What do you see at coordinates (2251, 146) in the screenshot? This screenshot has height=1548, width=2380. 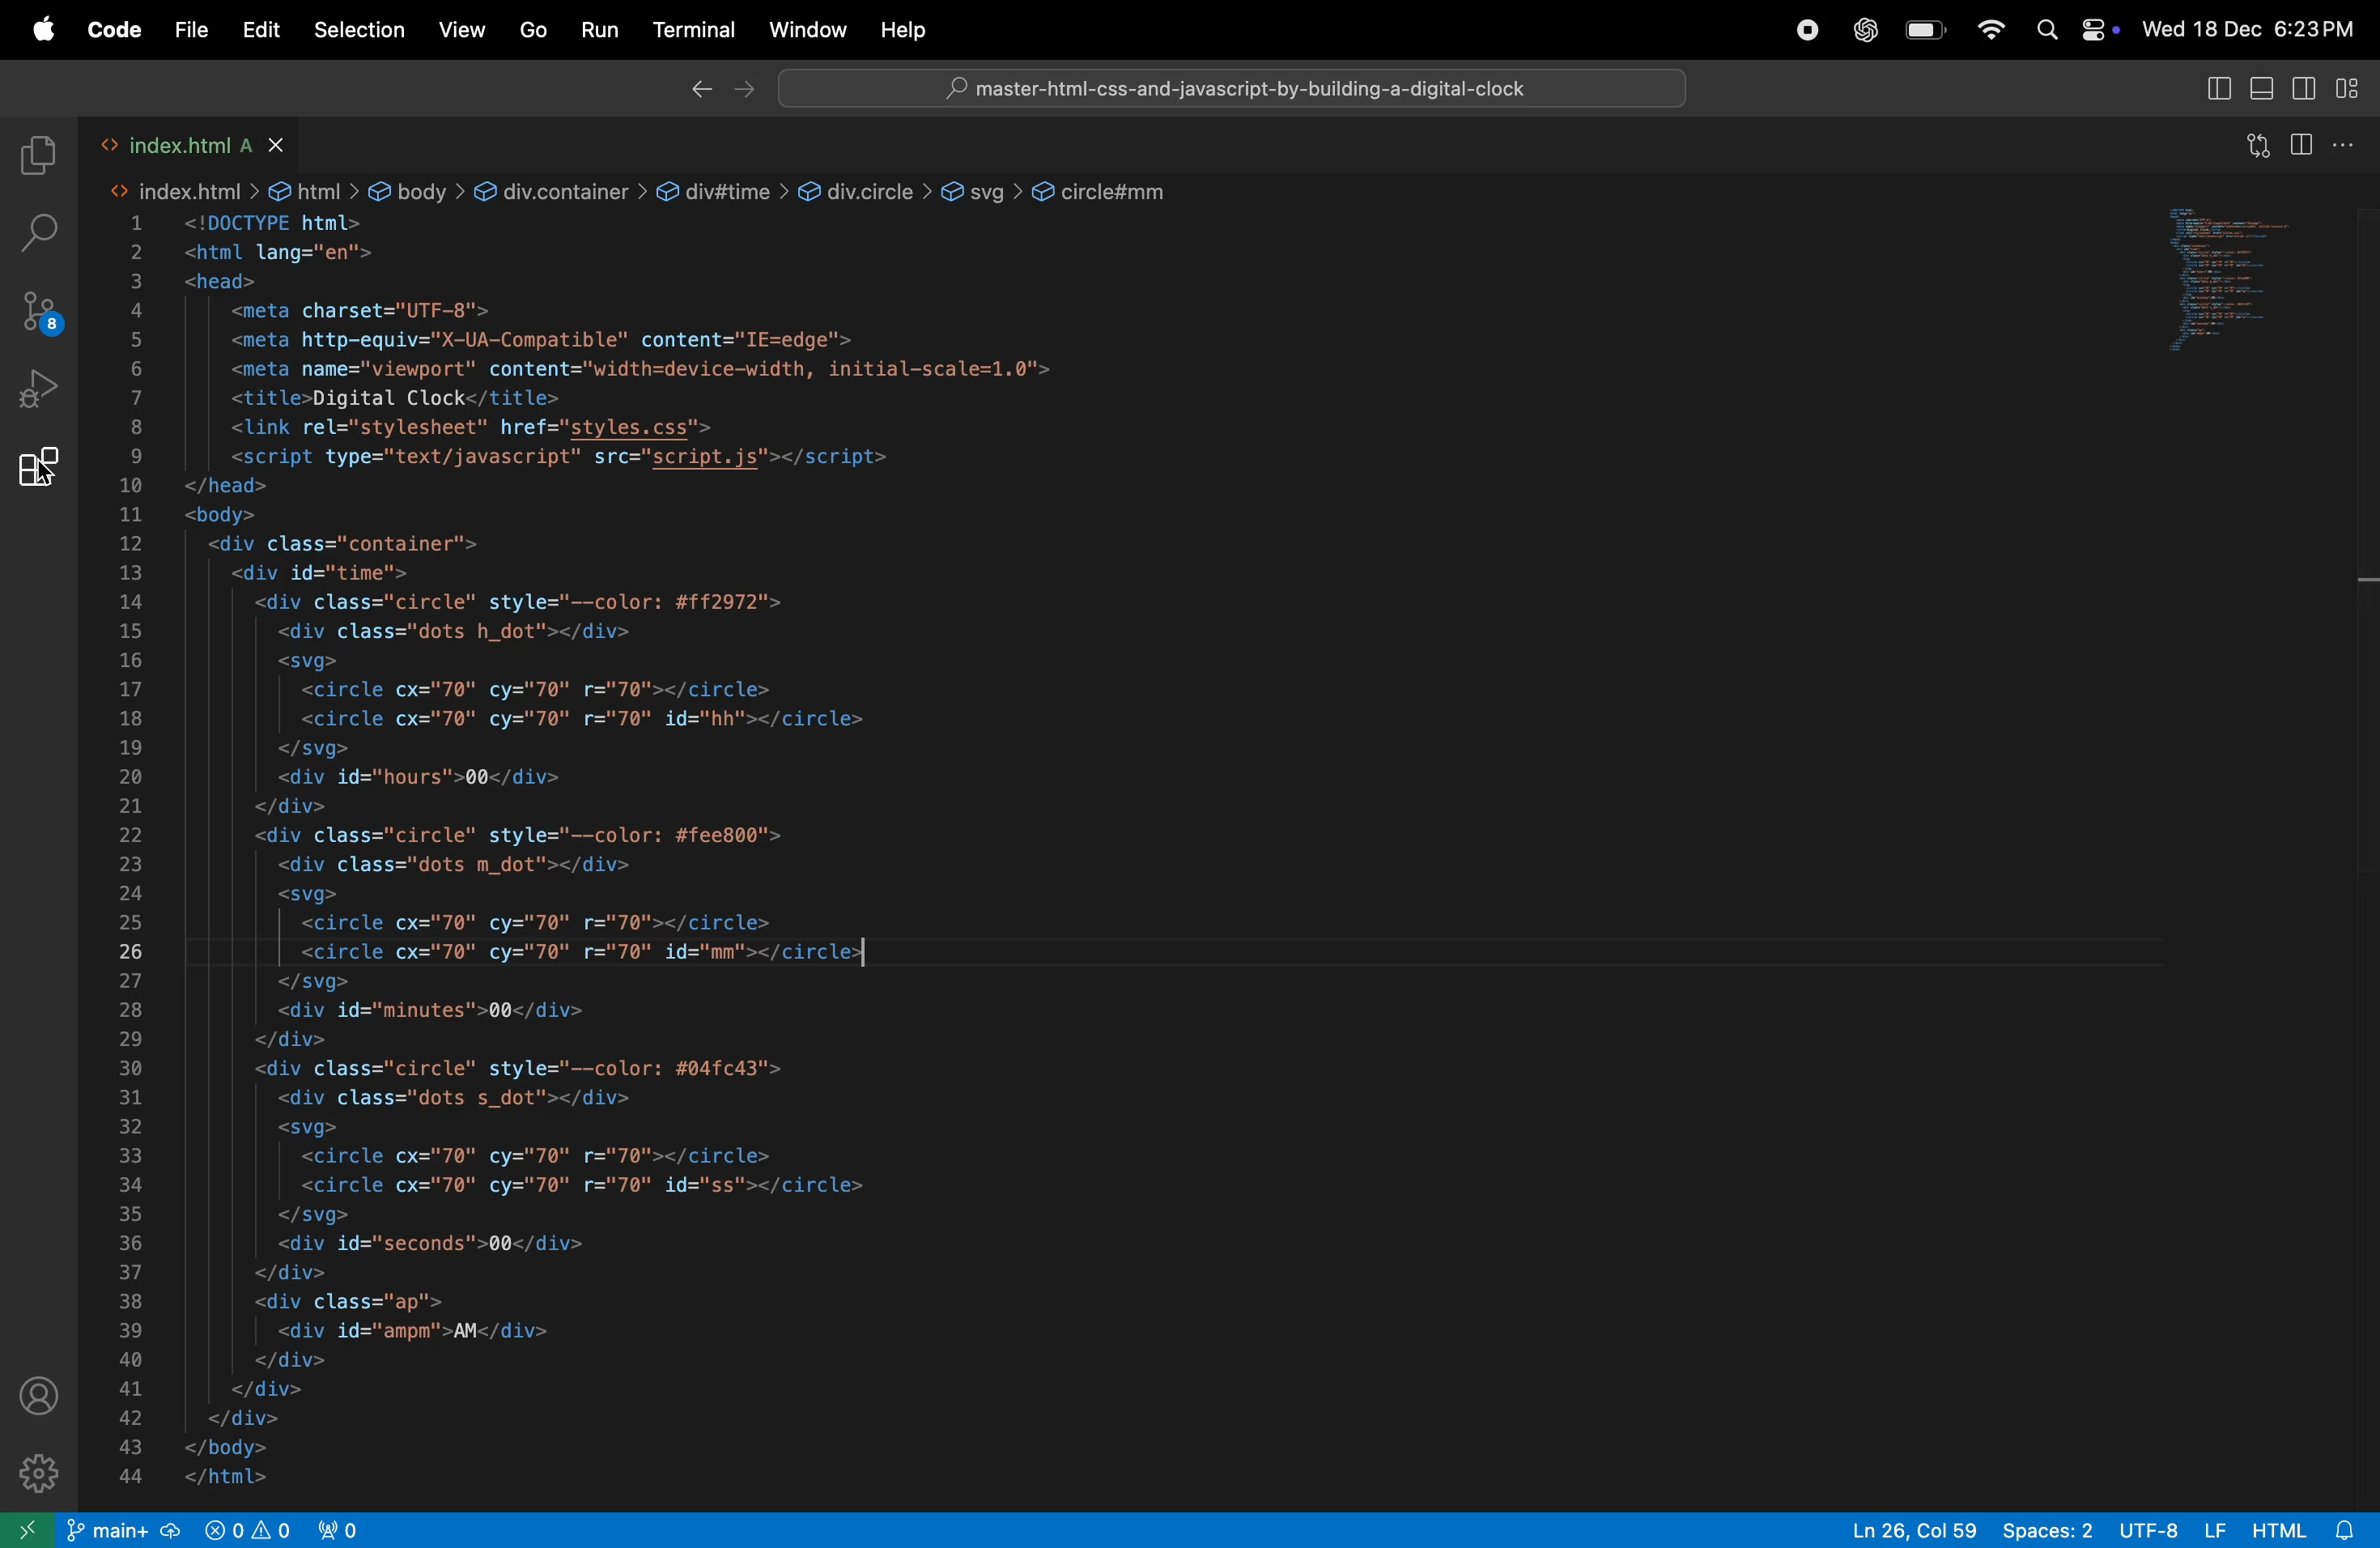 I see `open changes` at bounding box center [2251, 146].